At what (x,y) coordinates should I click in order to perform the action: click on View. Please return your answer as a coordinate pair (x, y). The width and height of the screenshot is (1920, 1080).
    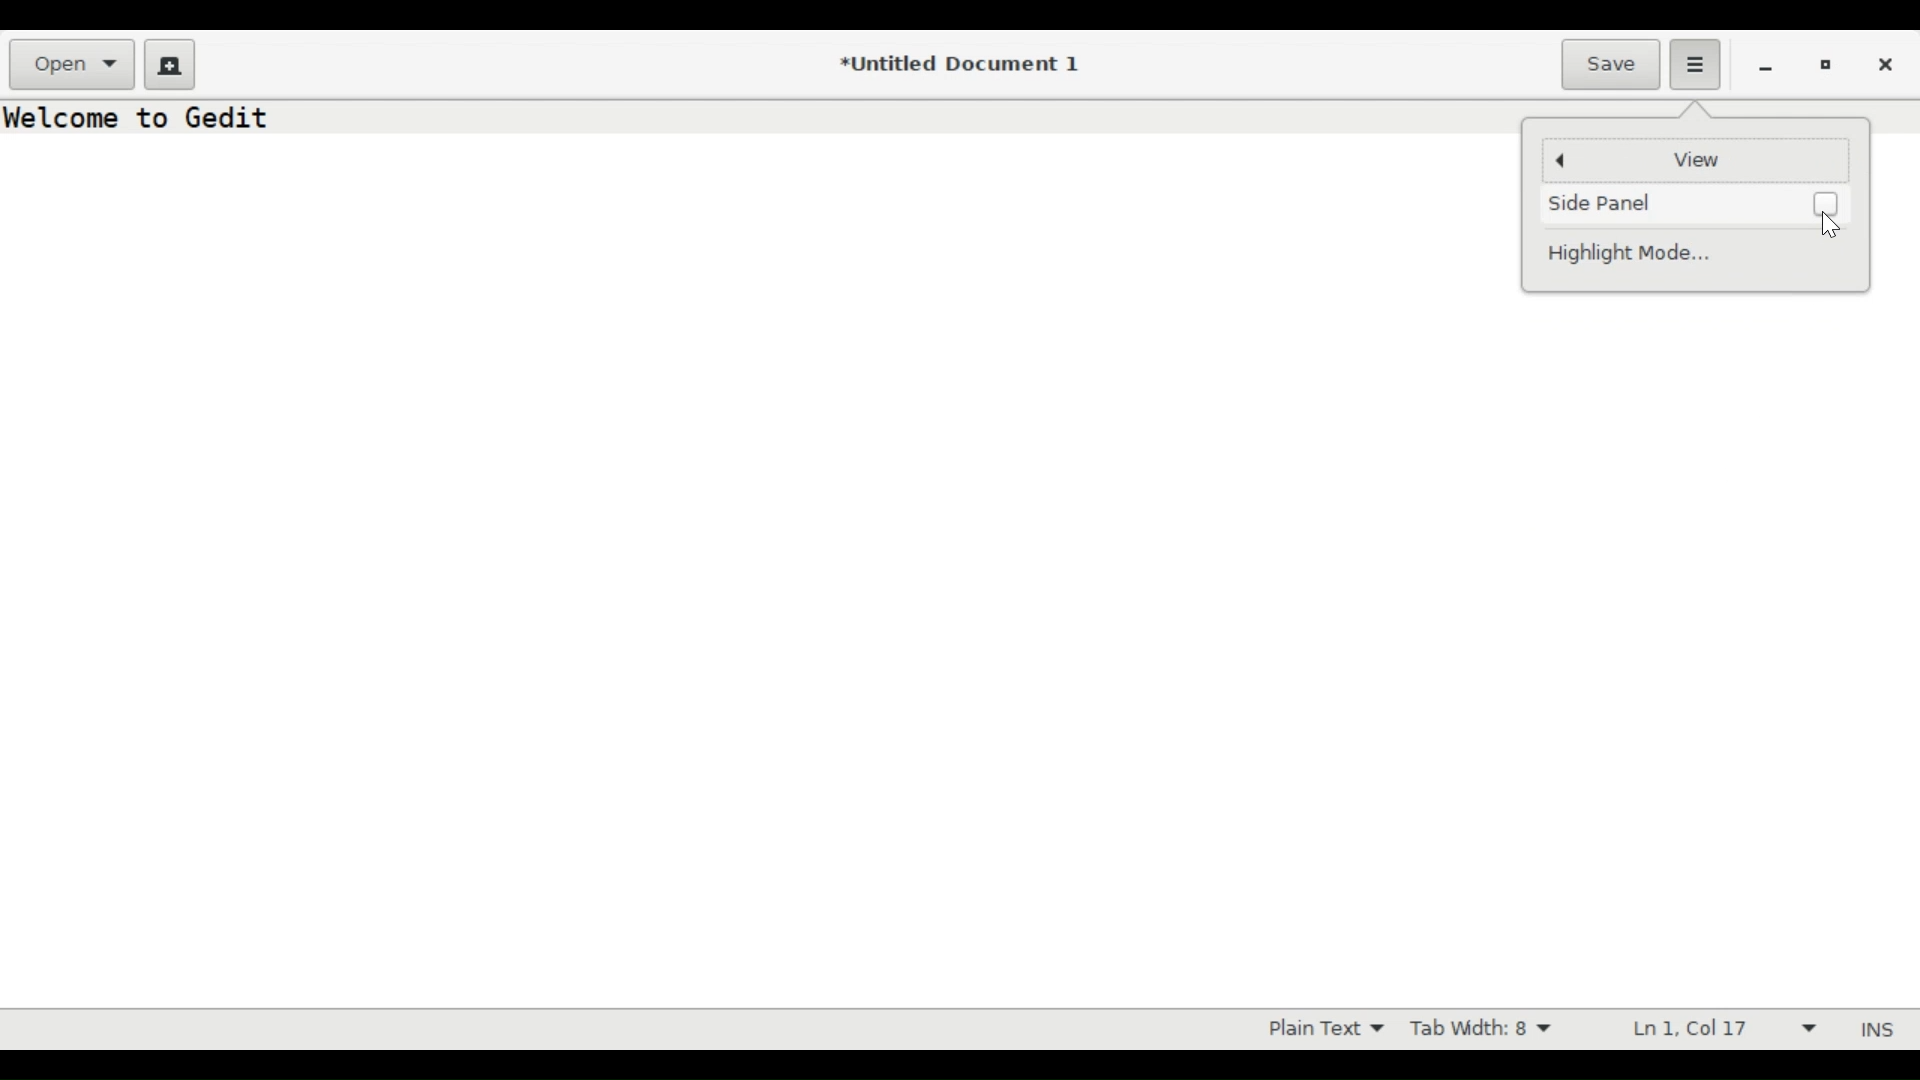
    Looking at the image, I should click on (1693, 159).